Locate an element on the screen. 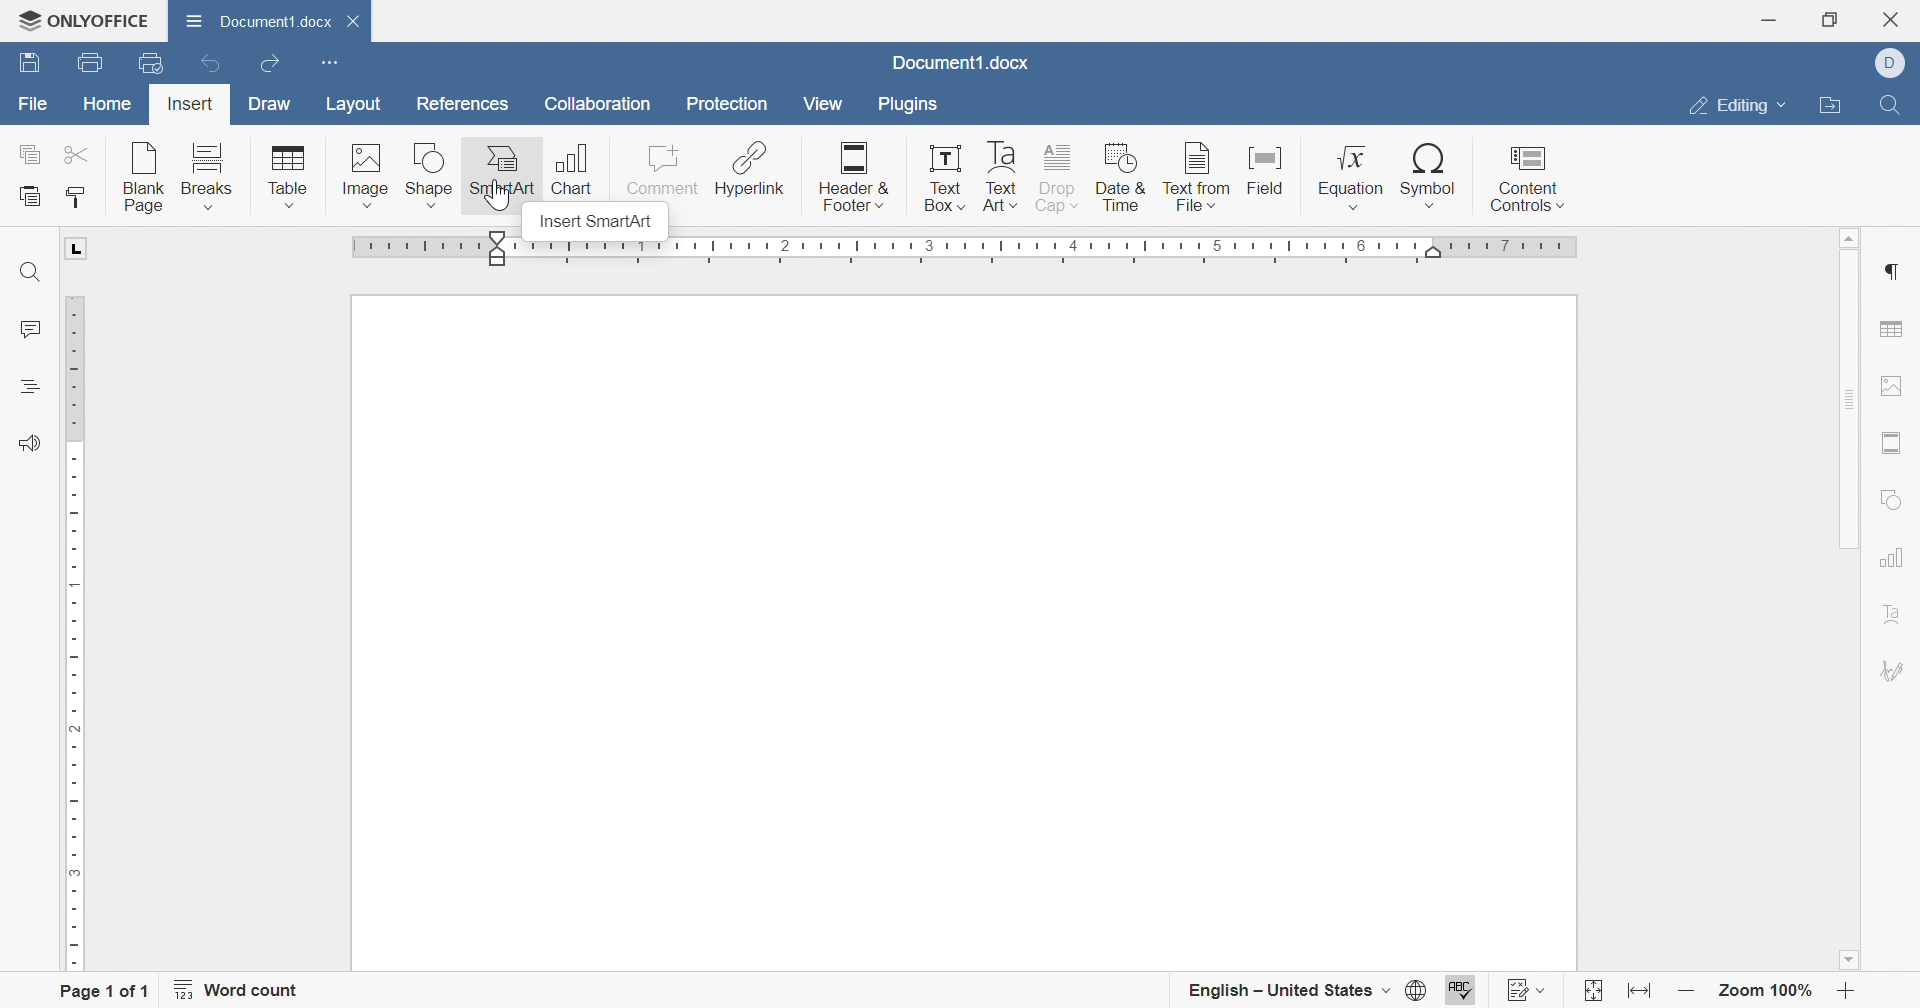 This screenshot has height=1008, width=1920. Collaboration is located at coordinates (595, 104).